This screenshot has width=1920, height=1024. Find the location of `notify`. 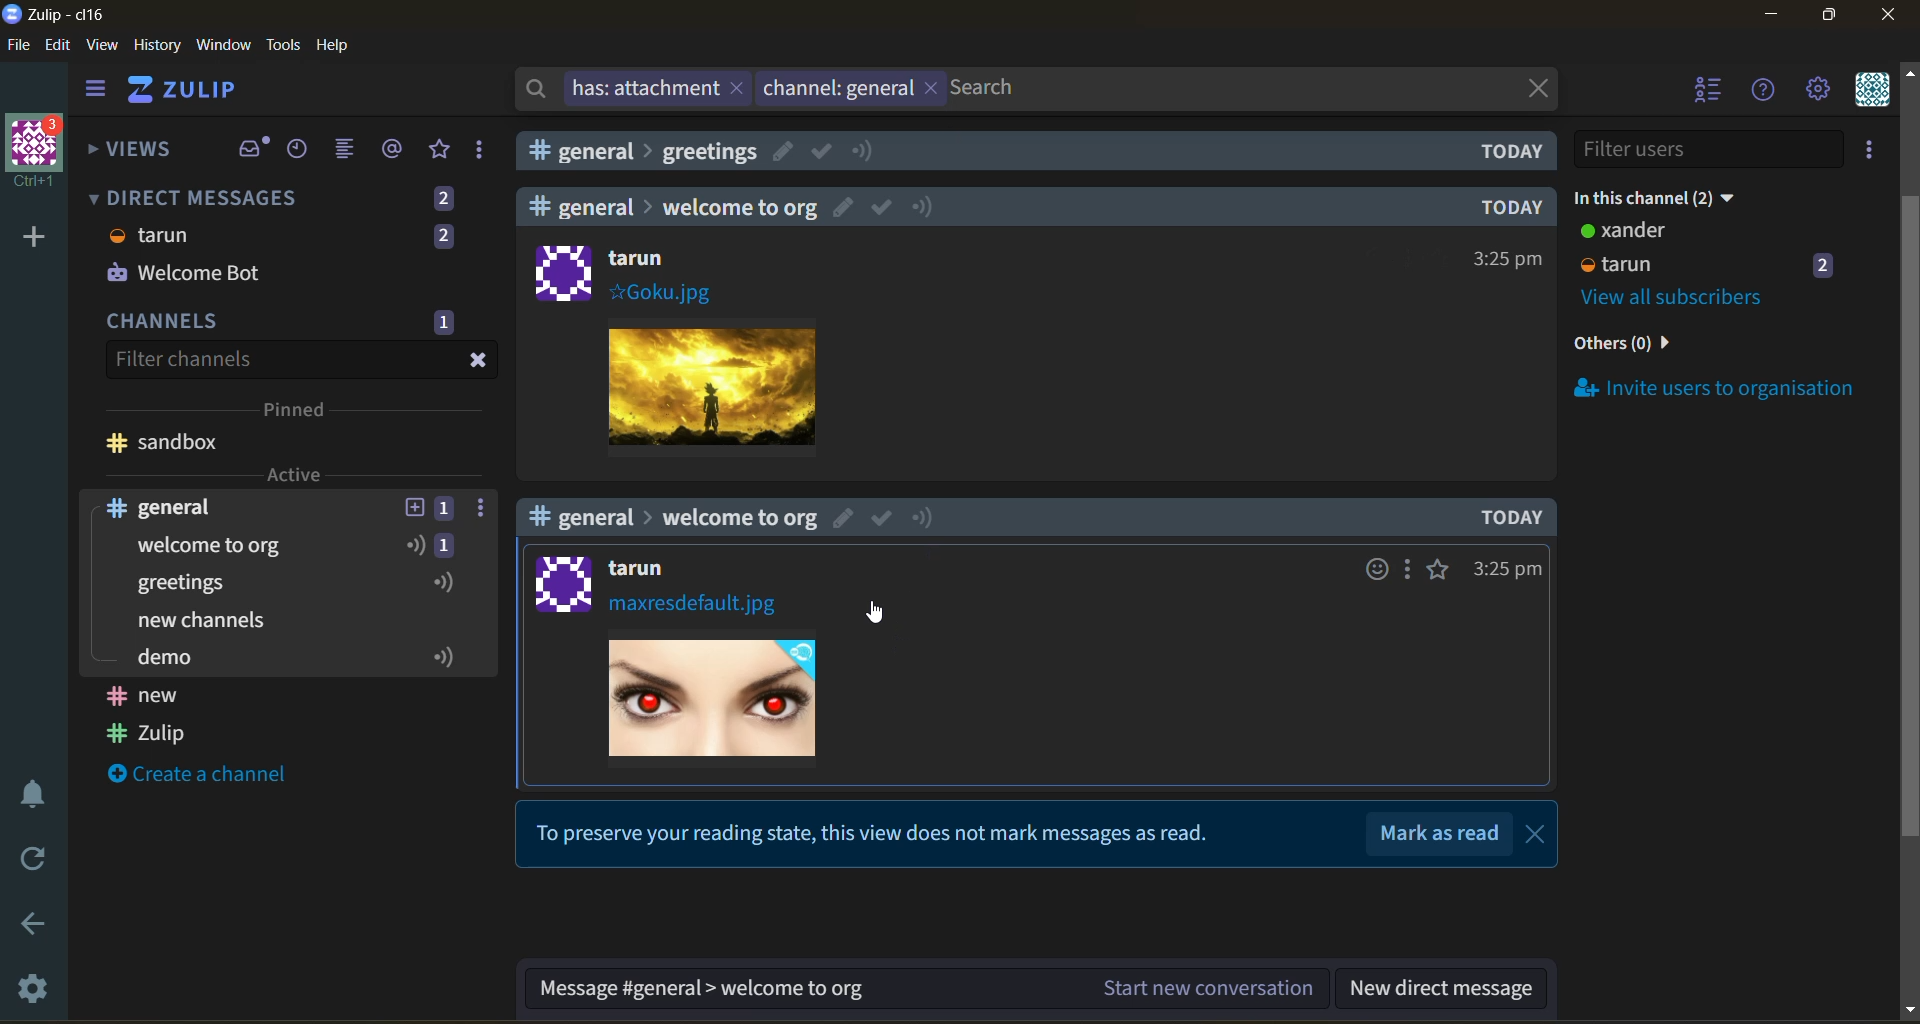

notify is located at coordinates (924, 205).